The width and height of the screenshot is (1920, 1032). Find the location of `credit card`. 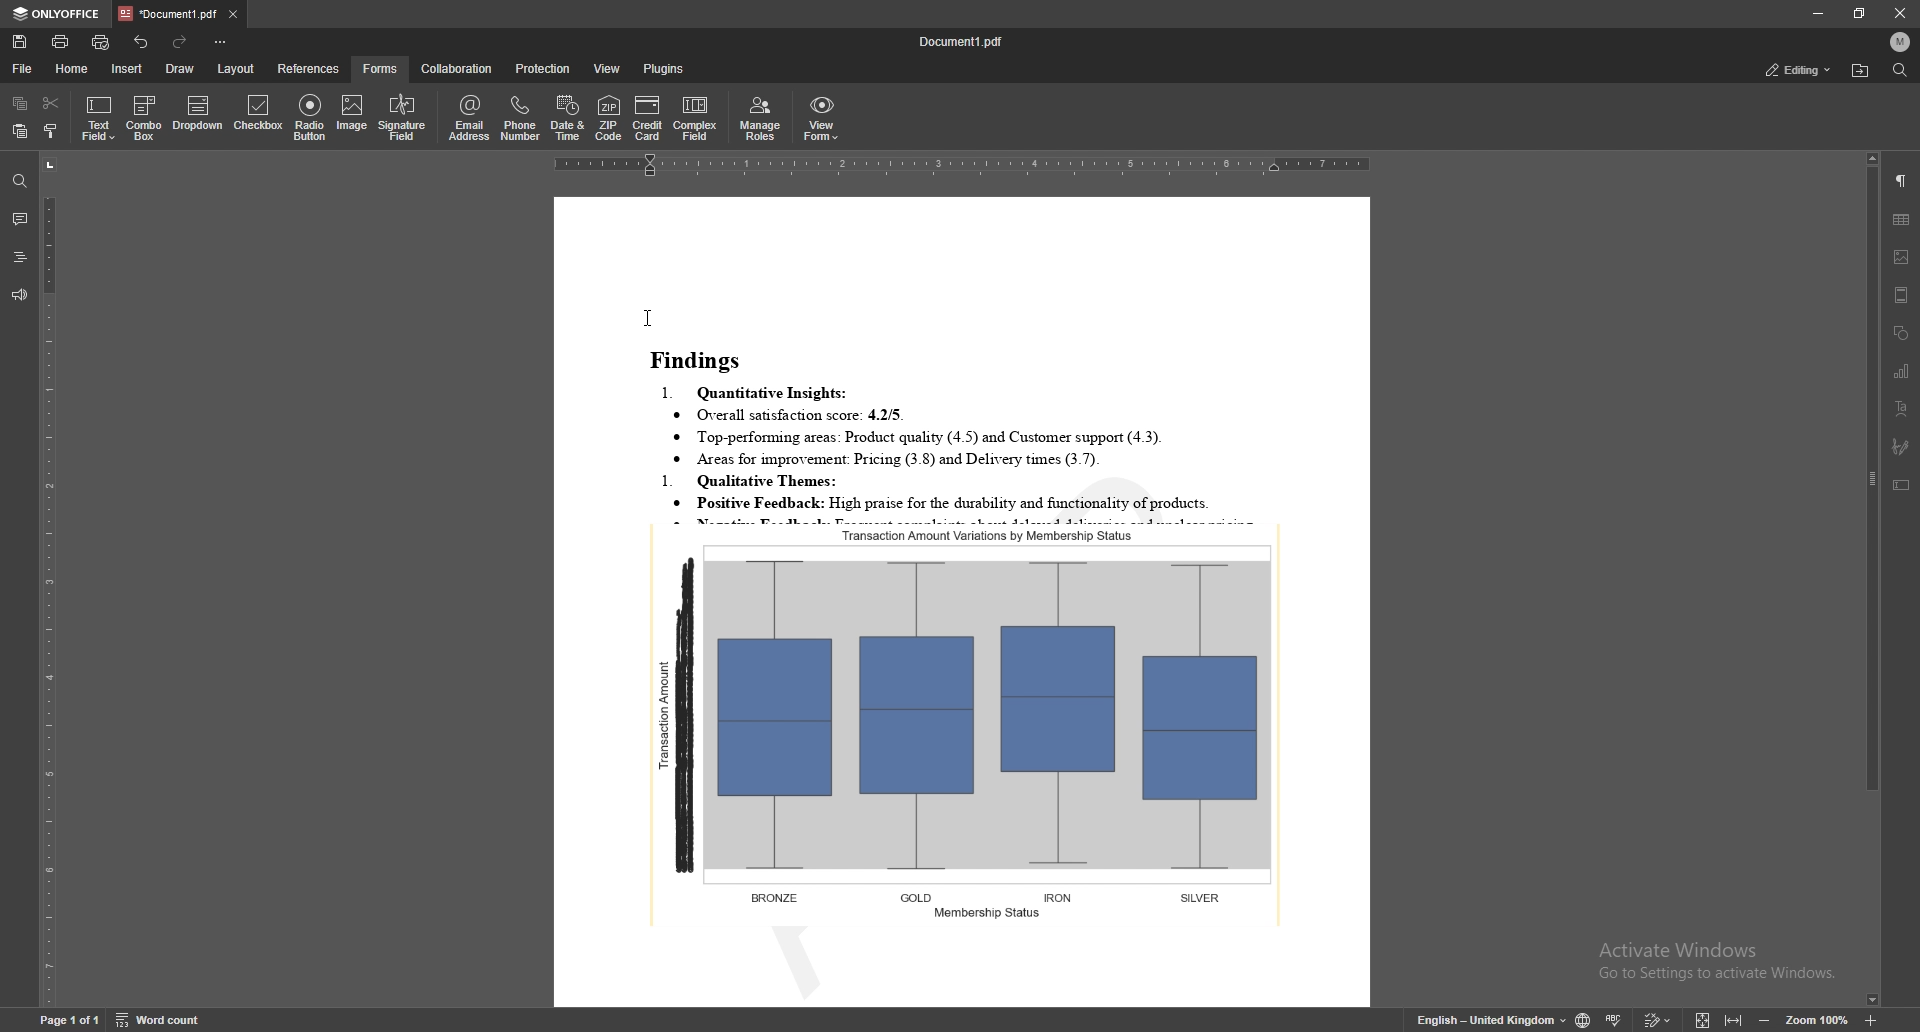

credit card is located at coordinates (649, 118).